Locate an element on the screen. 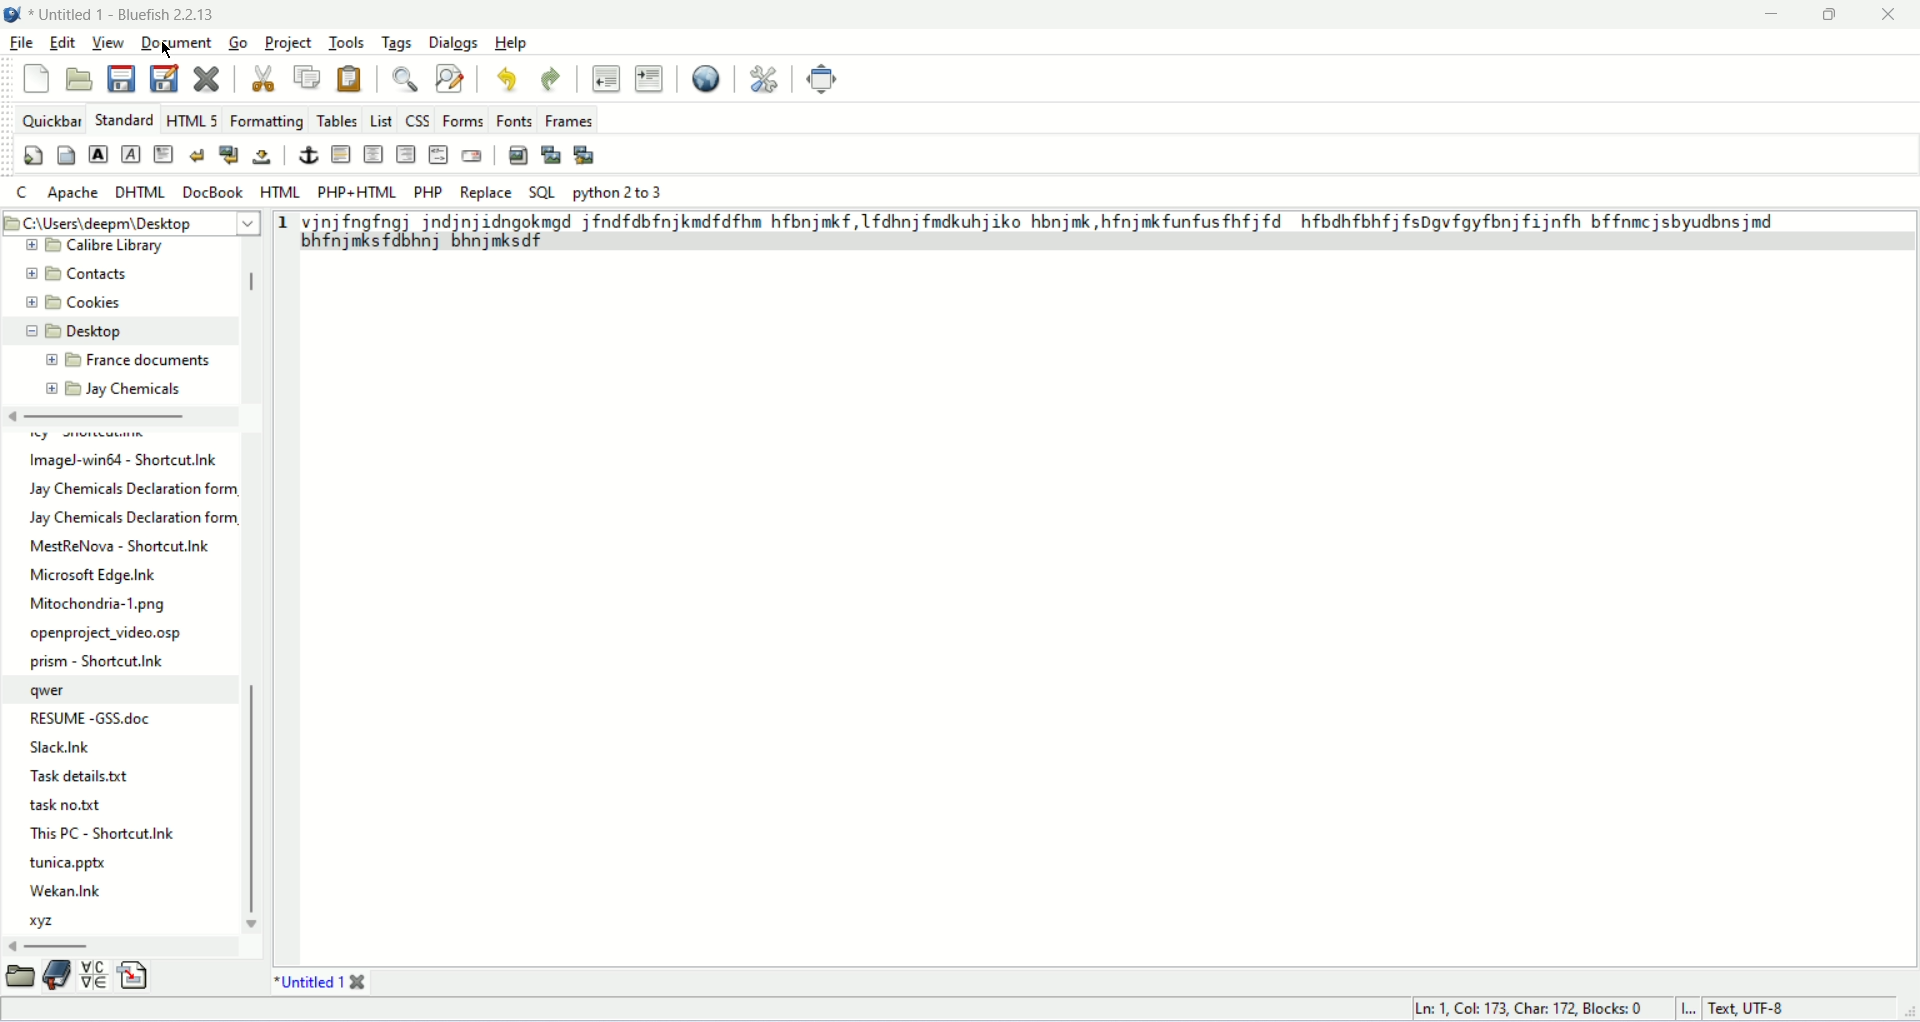  Jay Chemicals is located at coordinates (135, 389).